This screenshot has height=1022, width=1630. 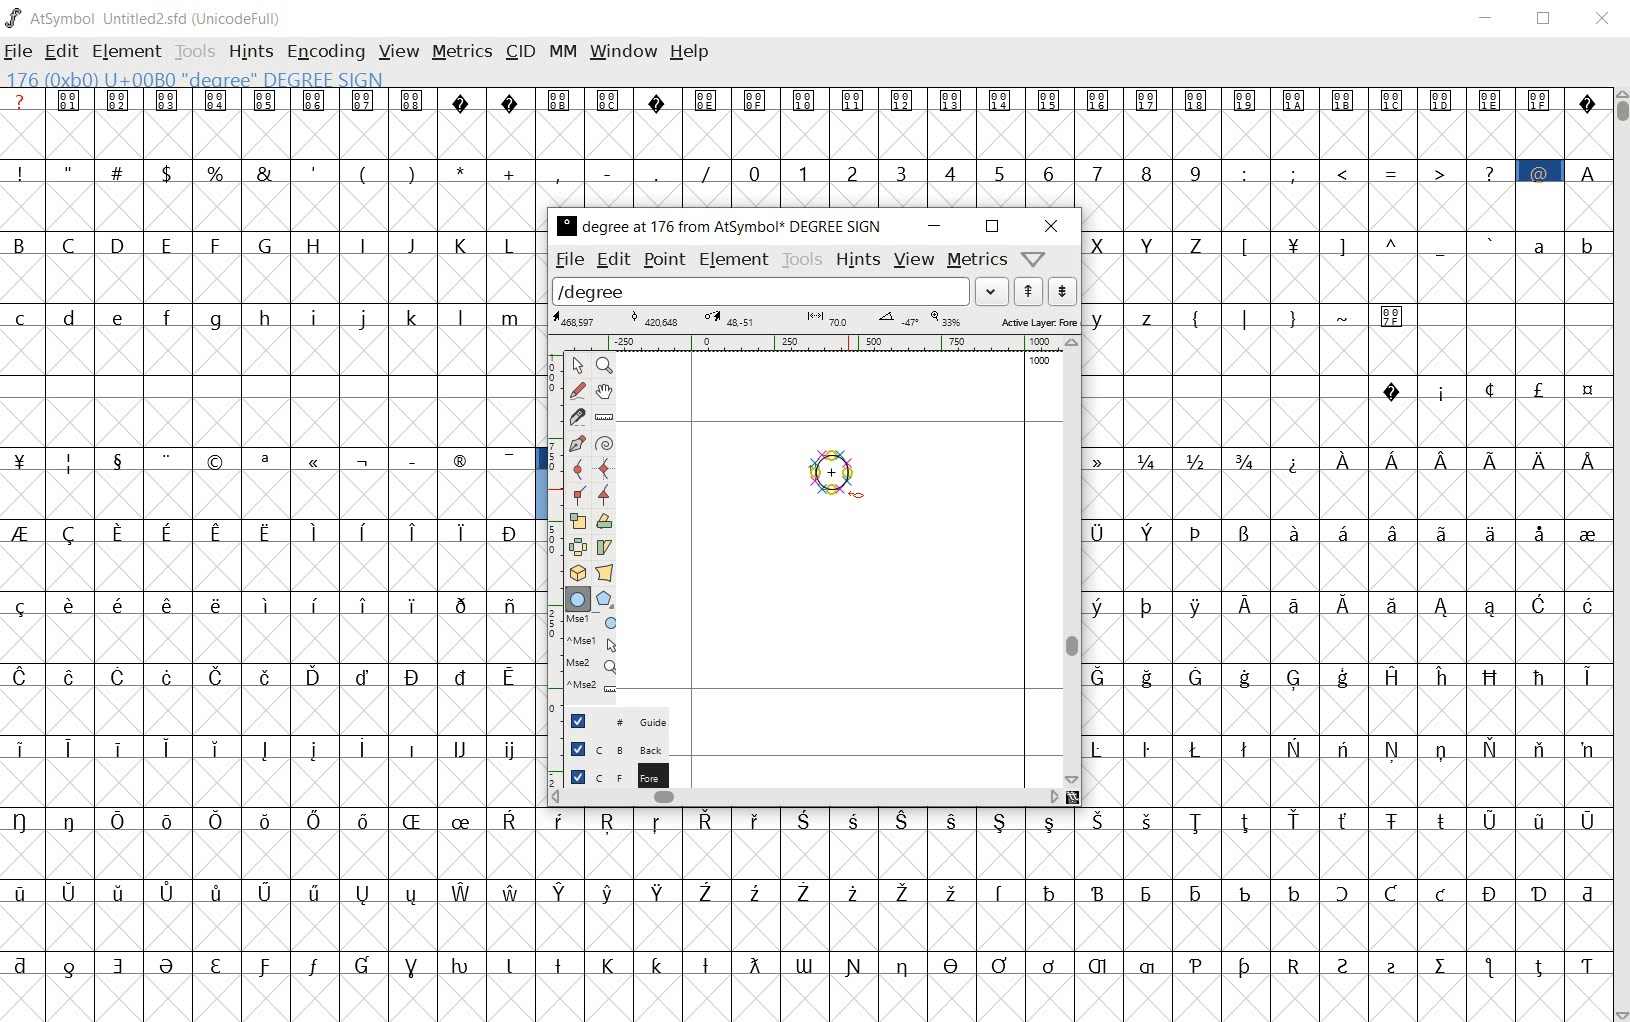 What do you see at coordinates (779, 290) in the screenshot?
I see `load word list` at bounding box center [779, 290].